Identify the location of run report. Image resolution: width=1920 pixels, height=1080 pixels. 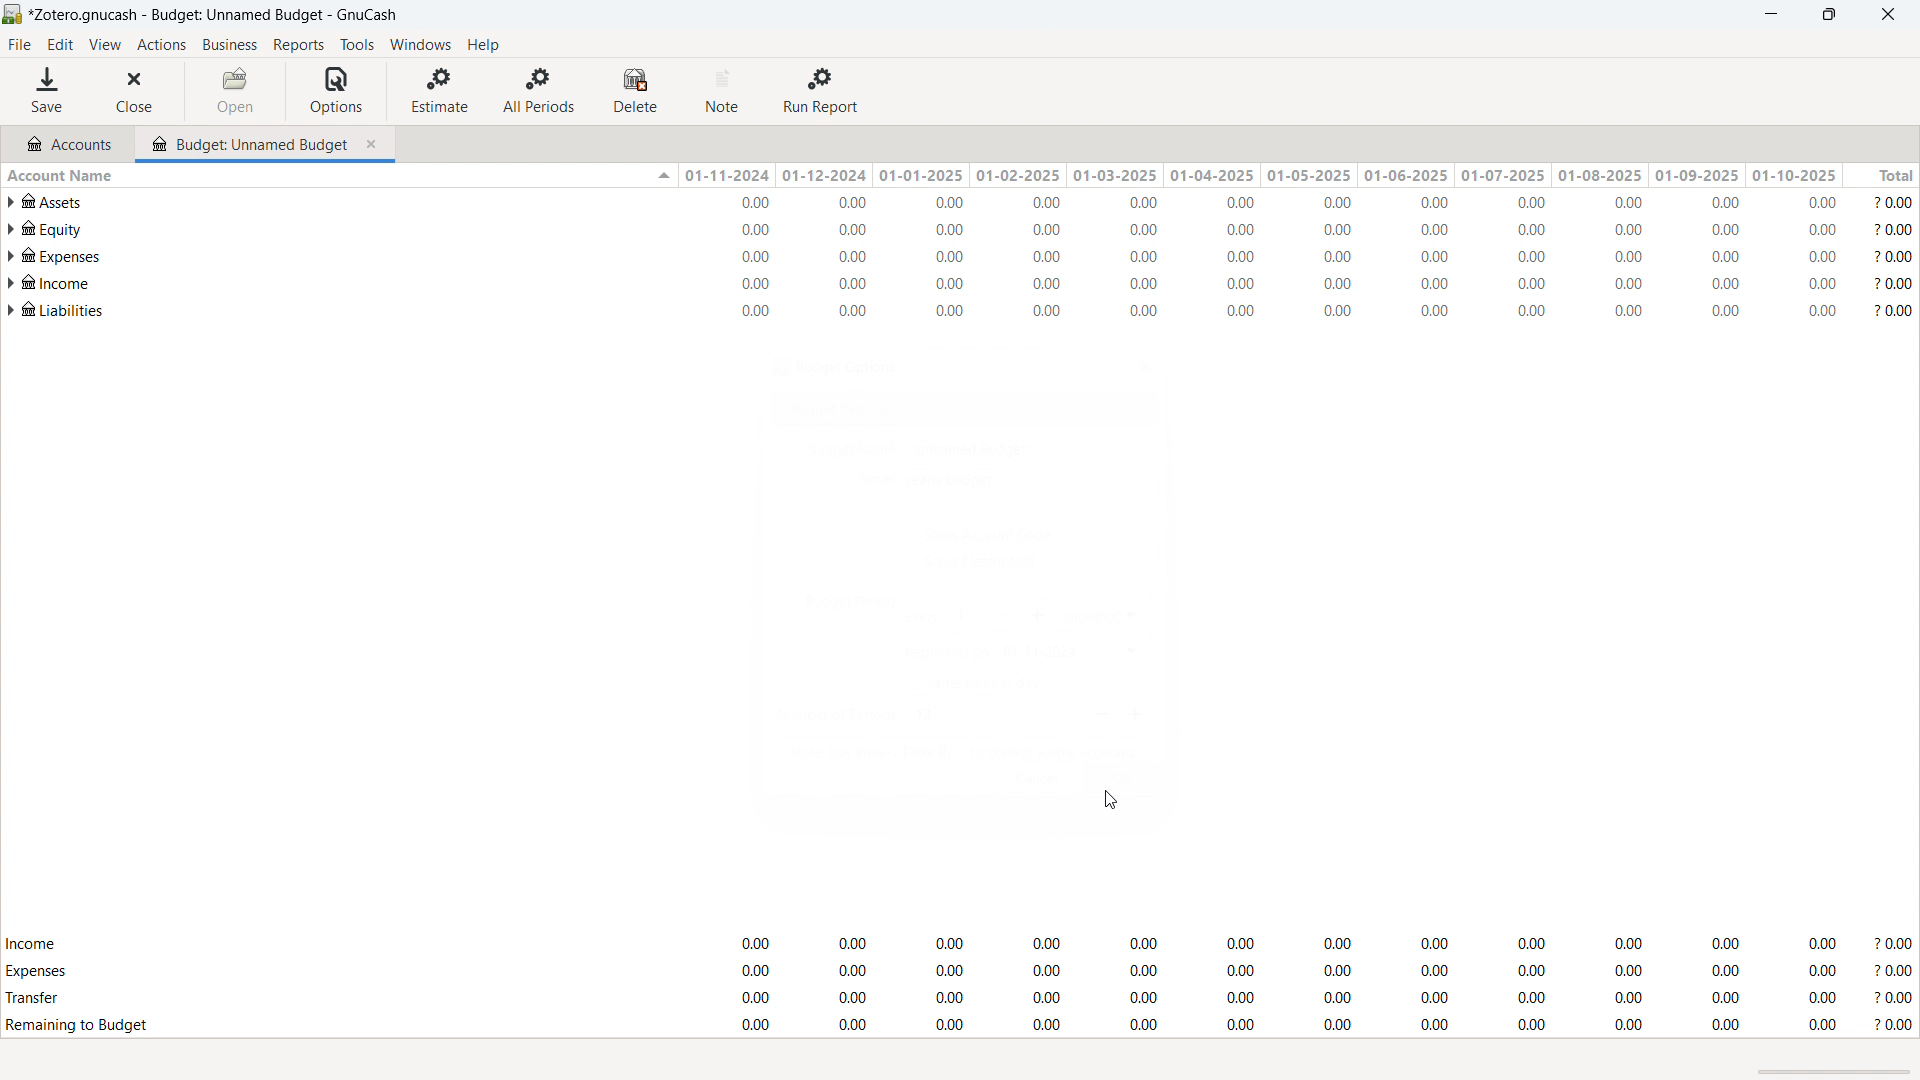
(823, 91).